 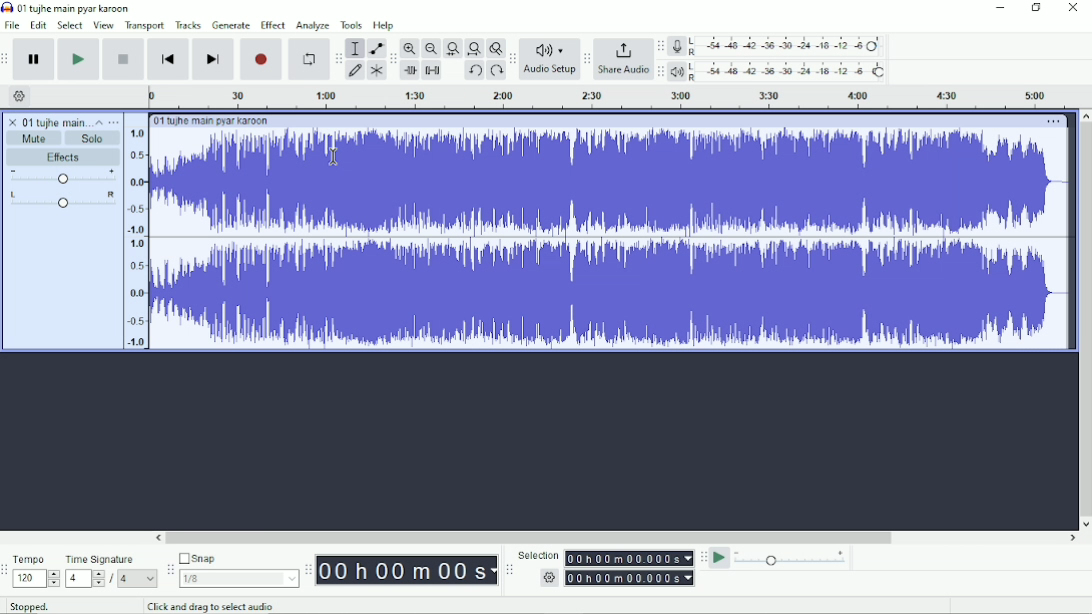 What do you see at coordinates (434, 71) in the screenshot?
I see `Silence audio selection` at bounding box center [434, 71].